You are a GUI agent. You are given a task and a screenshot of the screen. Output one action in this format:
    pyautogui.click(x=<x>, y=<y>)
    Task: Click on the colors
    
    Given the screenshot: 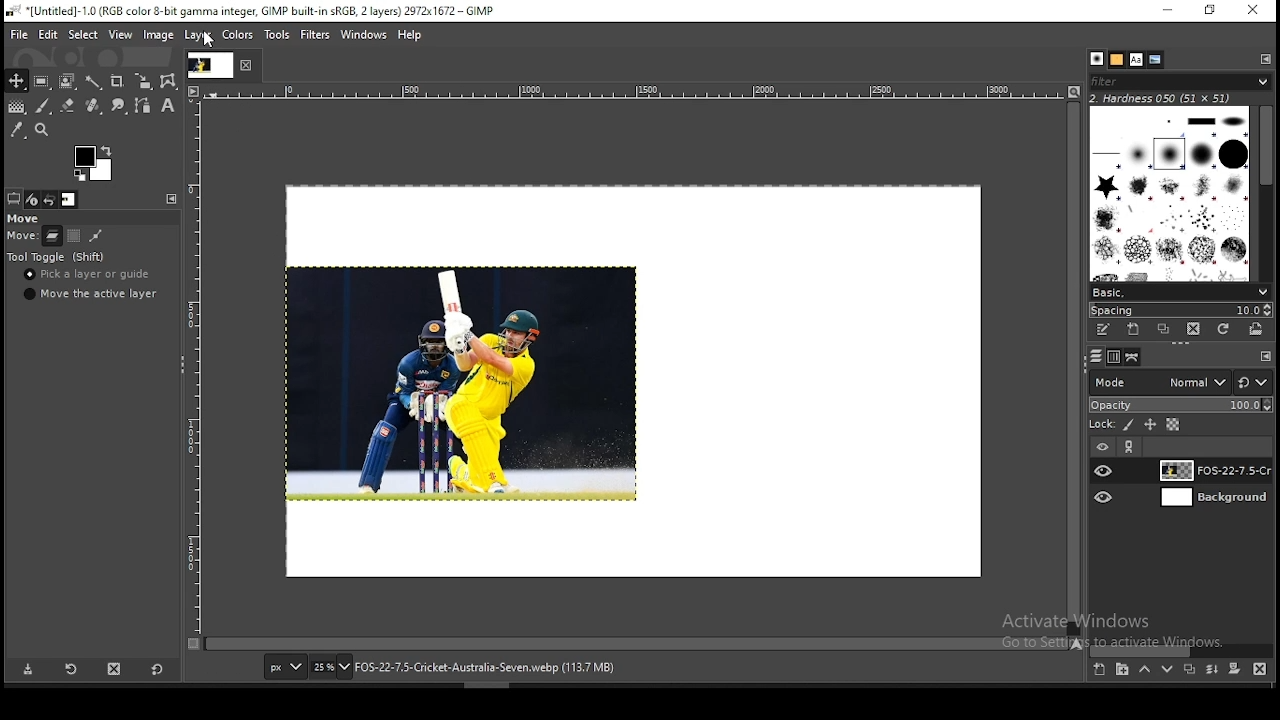 What is the action you would take?
    pyautogui.click(x=240, y=36)
    